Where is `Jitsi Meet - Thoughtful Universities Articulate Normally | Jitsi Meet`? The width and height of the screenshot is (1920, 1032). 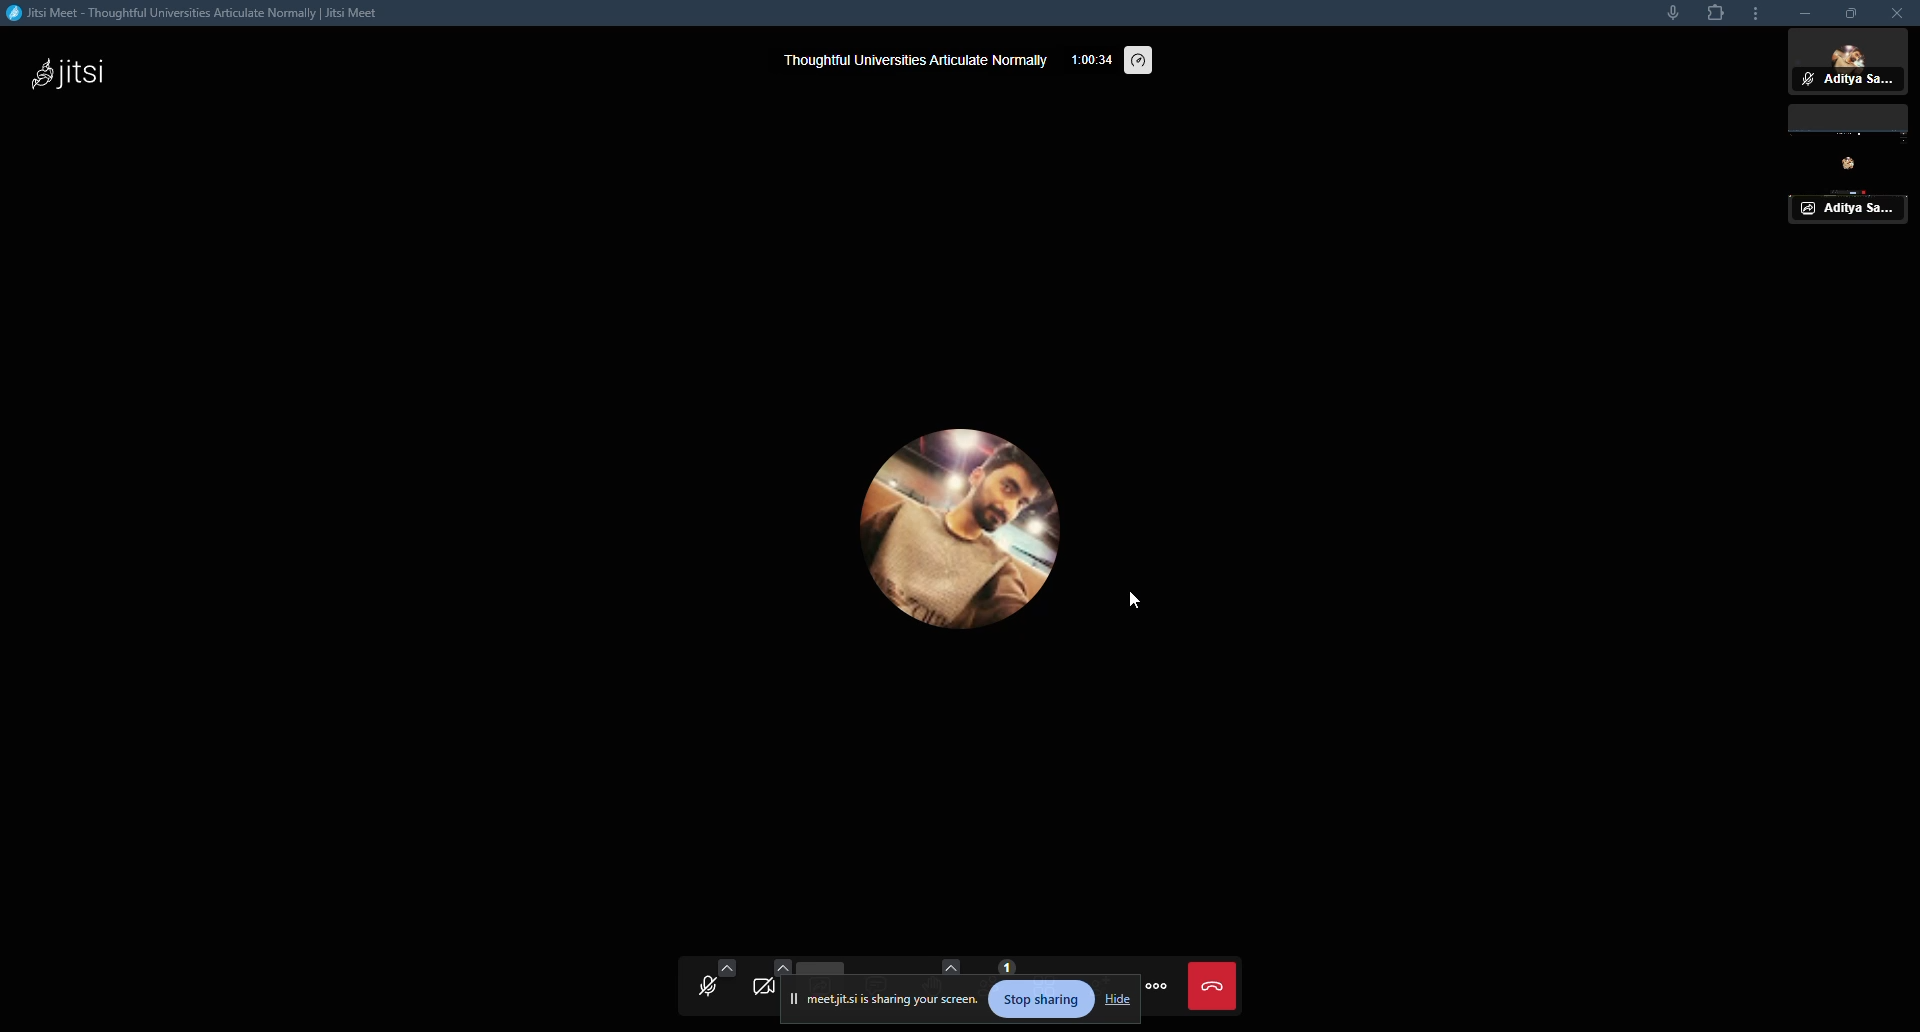 Jitsi Meet - Thoughtful Universities Articulate Normally | Jitsi Meet is located at coordinates (212, 14).